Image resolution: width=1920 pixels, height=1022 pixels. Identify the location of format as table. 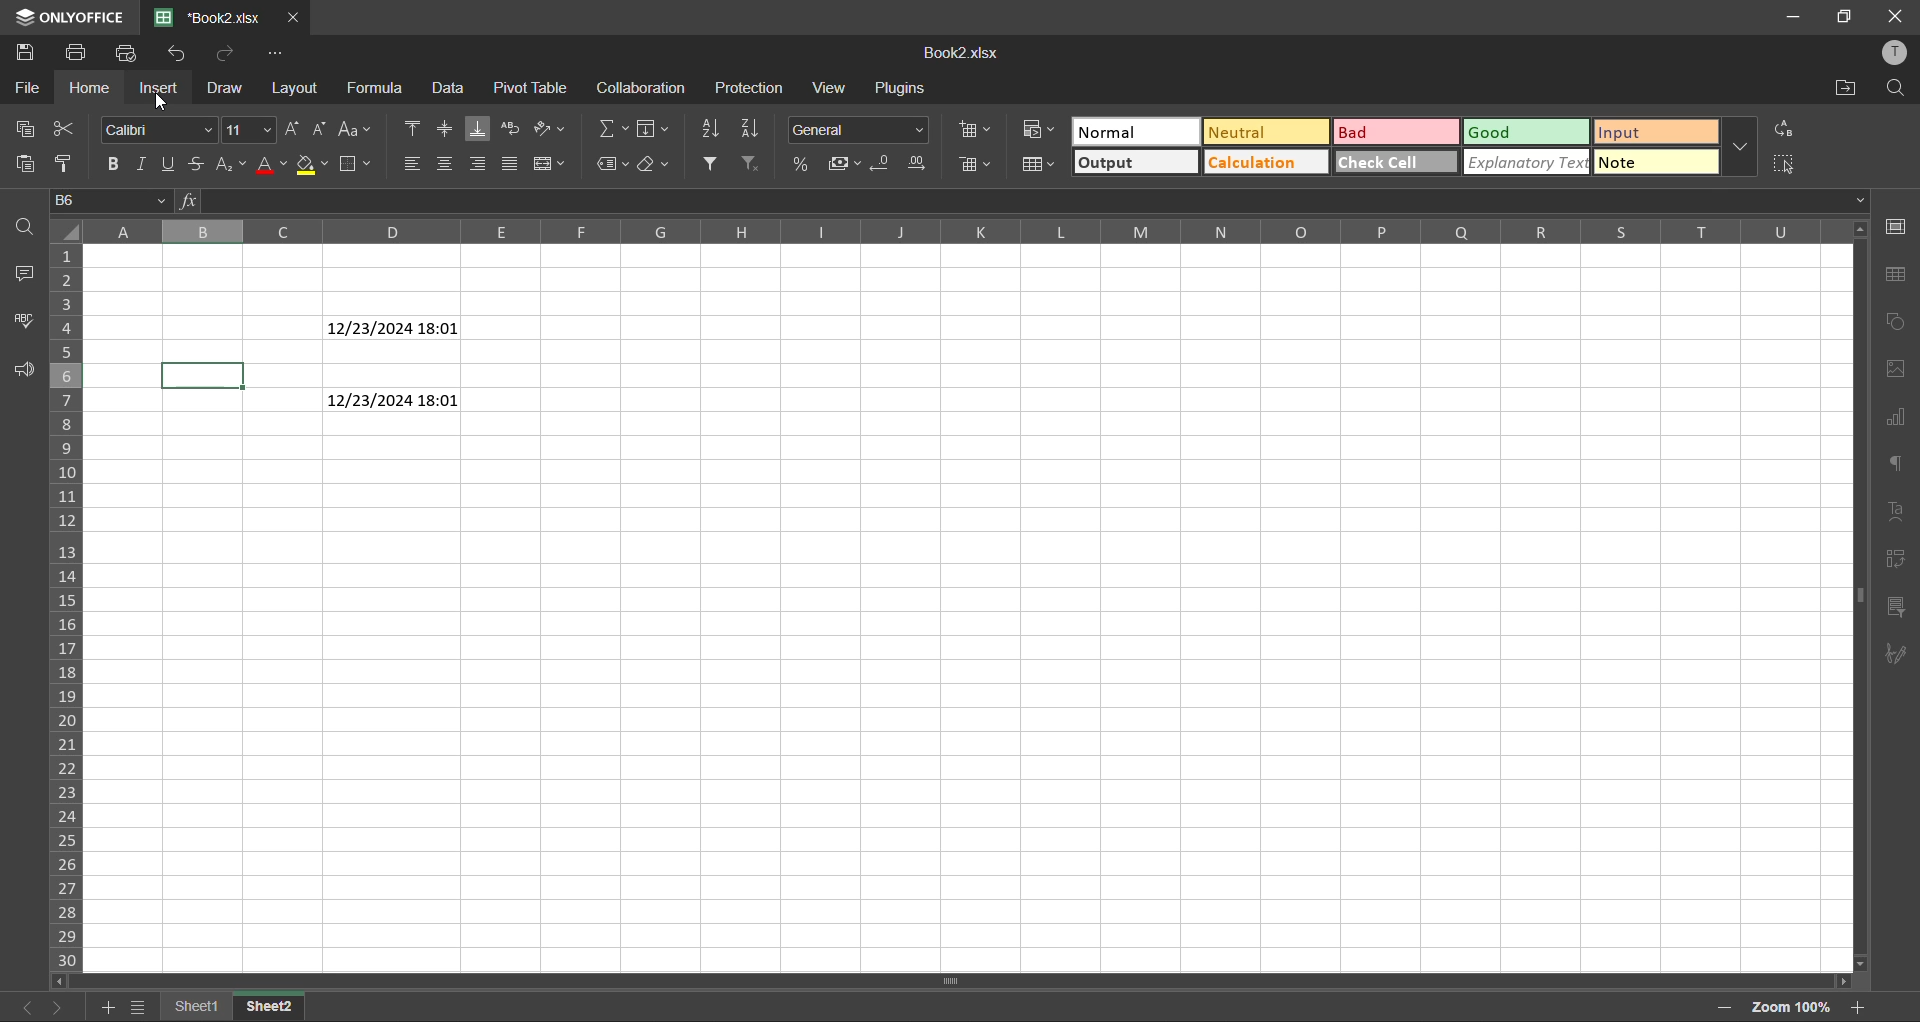
(1040, 163).